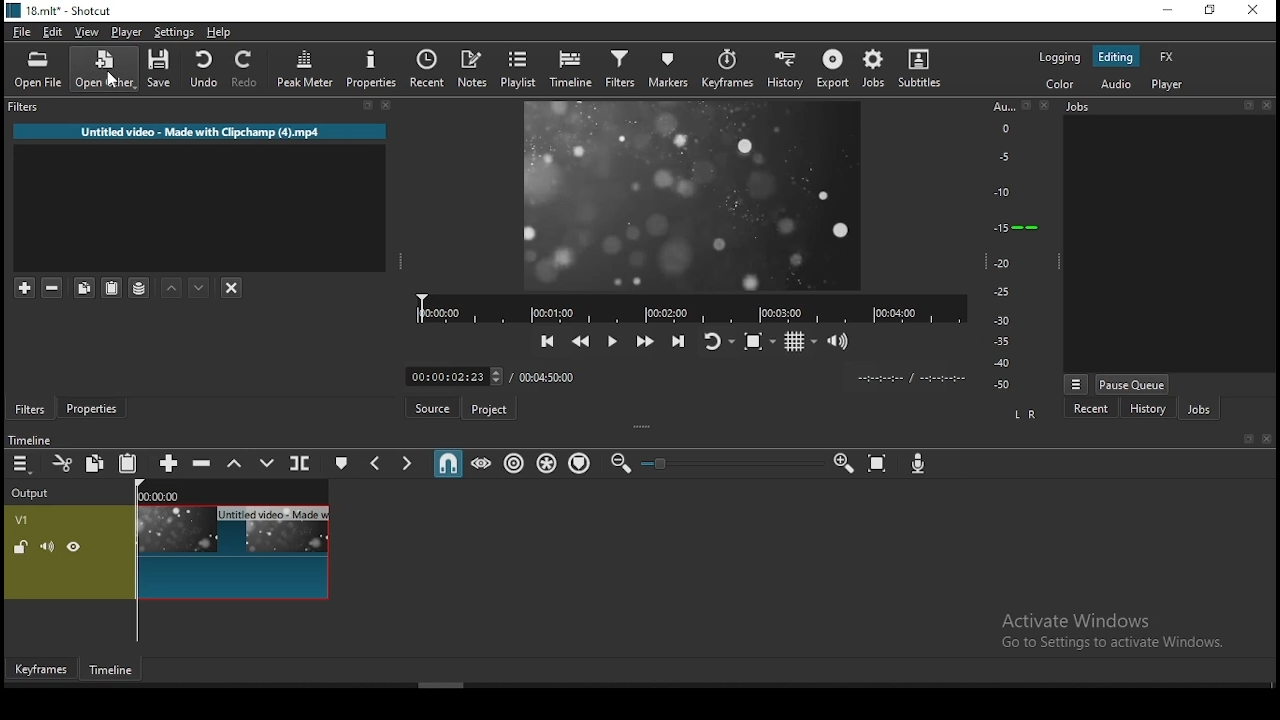 This screenshot has height=720, width=1280. What do you see at coordinates (1270, 439) in the screenshot?
I see `Close` at bounding box center [1270, 439].